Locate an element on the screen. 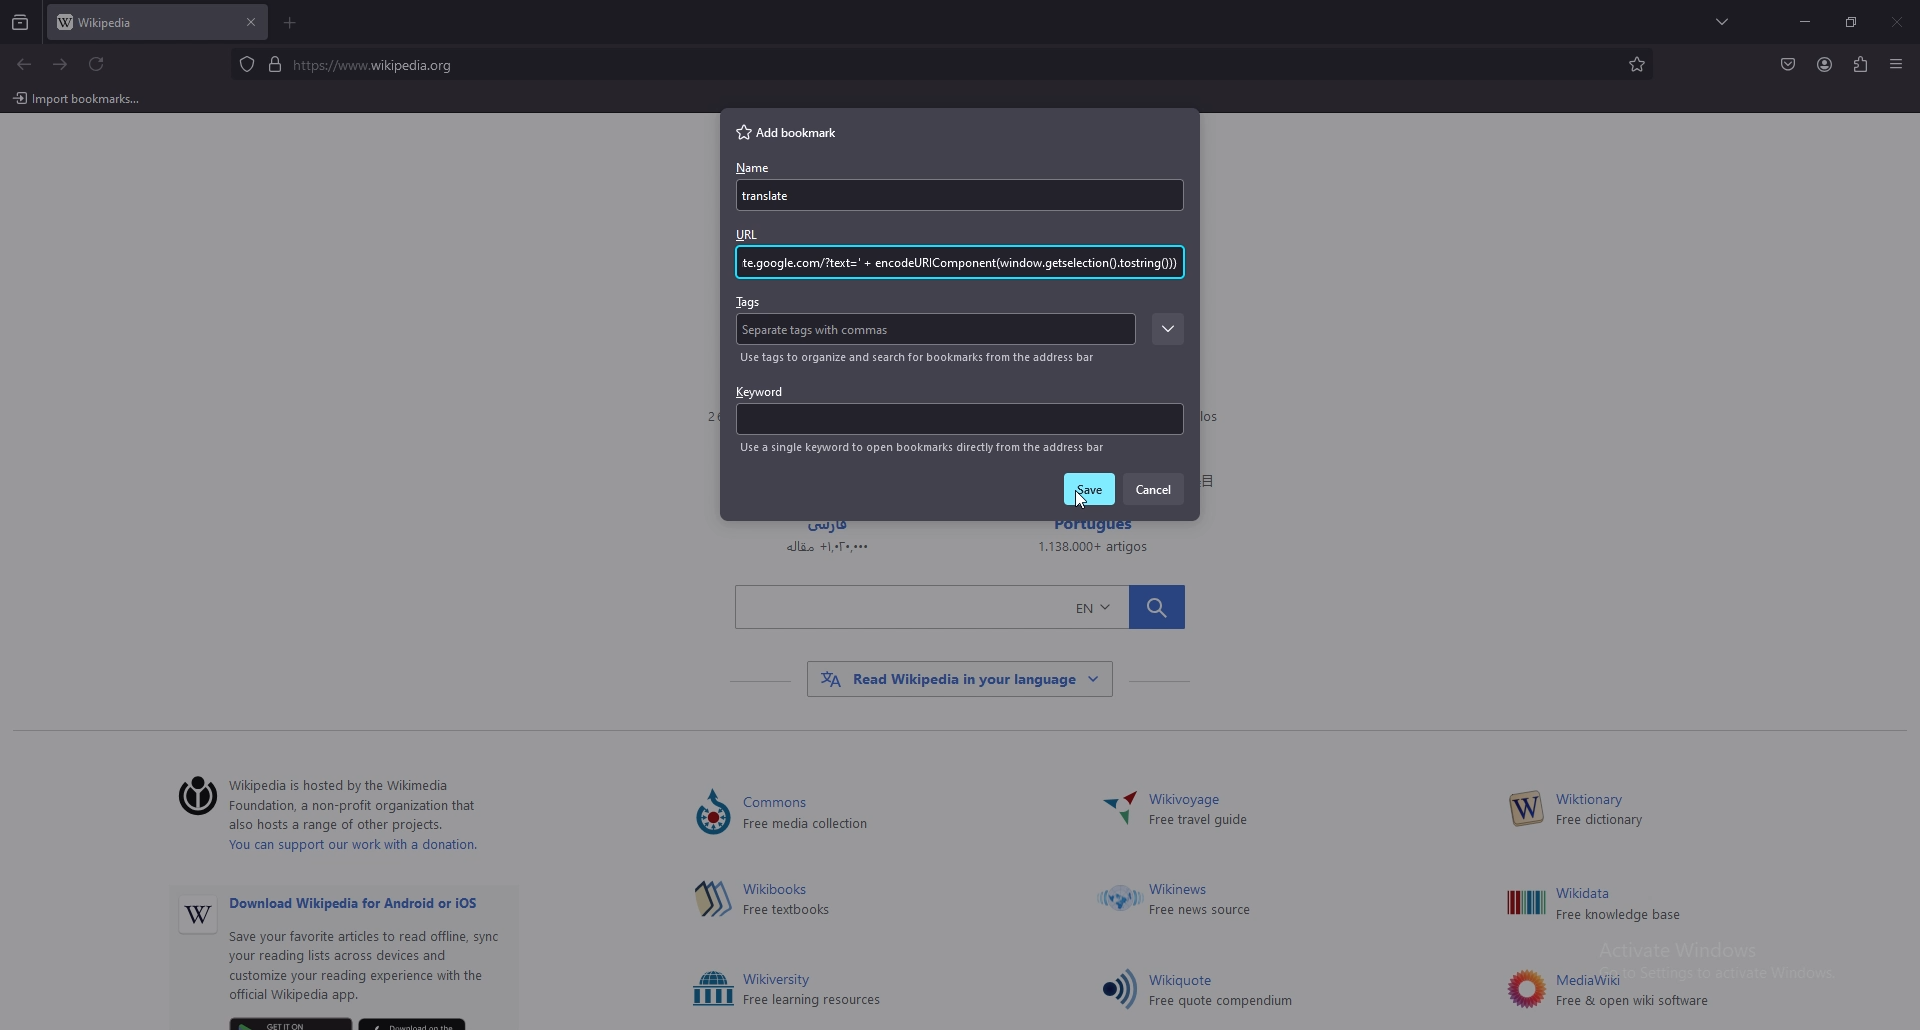   is located at coordinates (1524, 903).